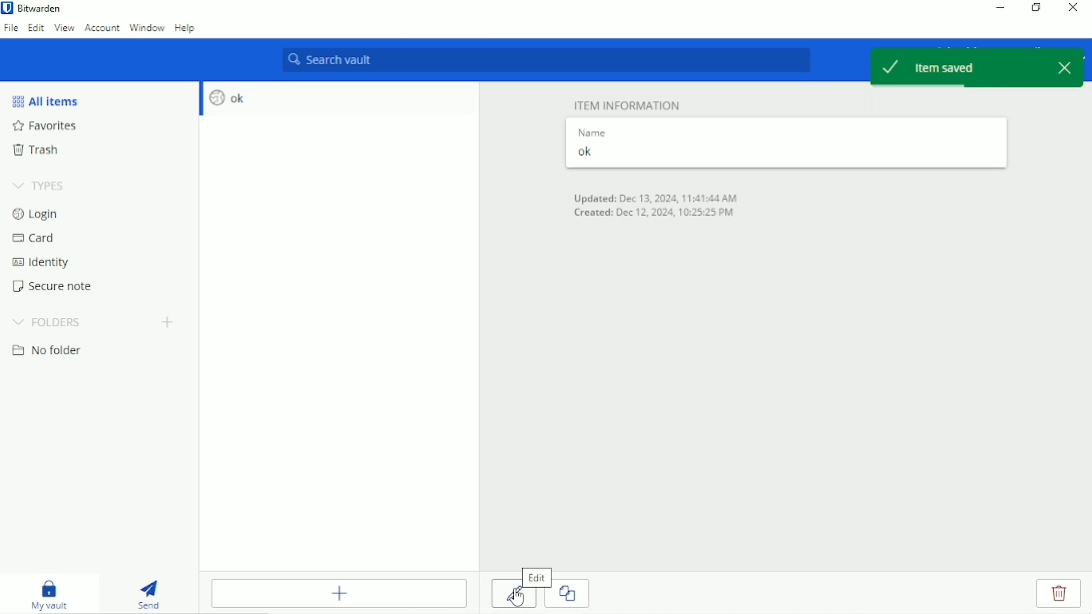 This screenshot has height=614, width=1092. What do you see at coordinates (1001, 7) in the screenshot?
I see `Minimize` at bounding box center [1001, 7].